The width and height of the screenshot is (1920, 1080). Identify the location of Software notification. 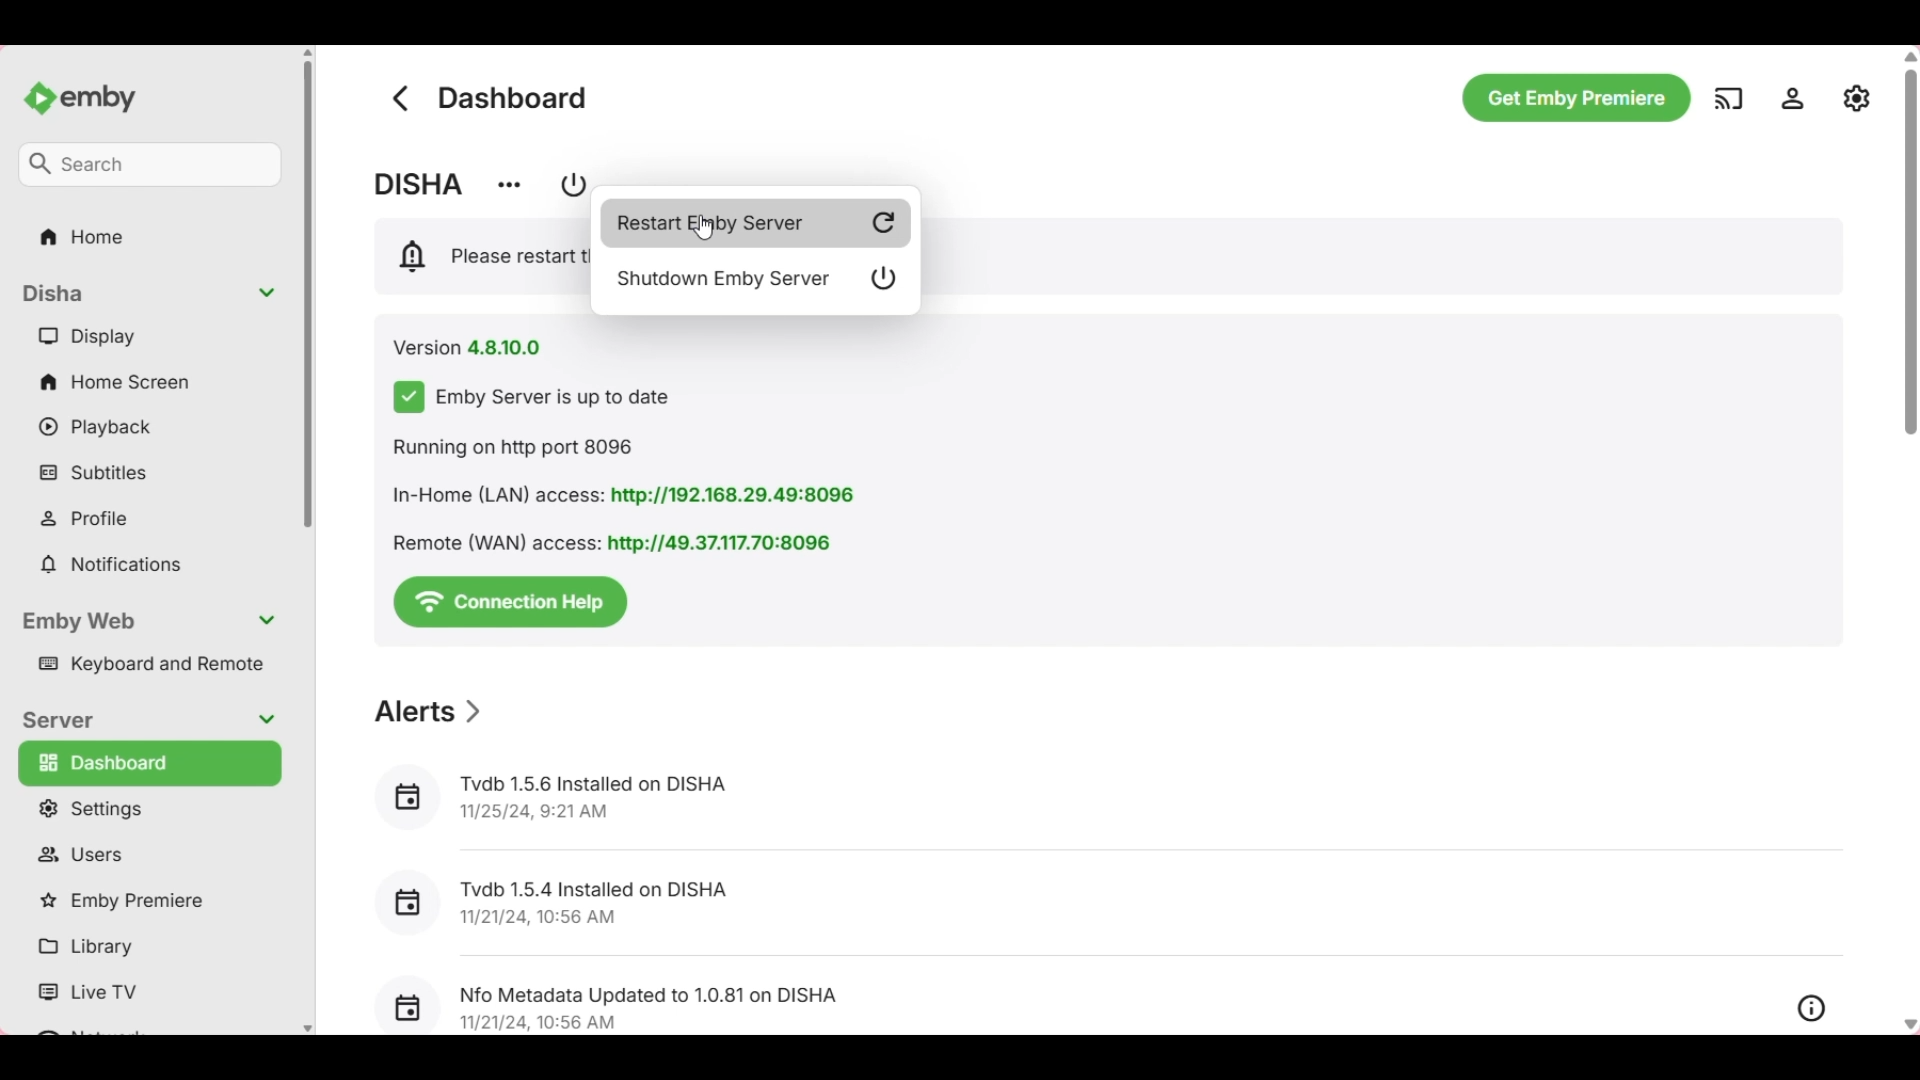
(483, 256).